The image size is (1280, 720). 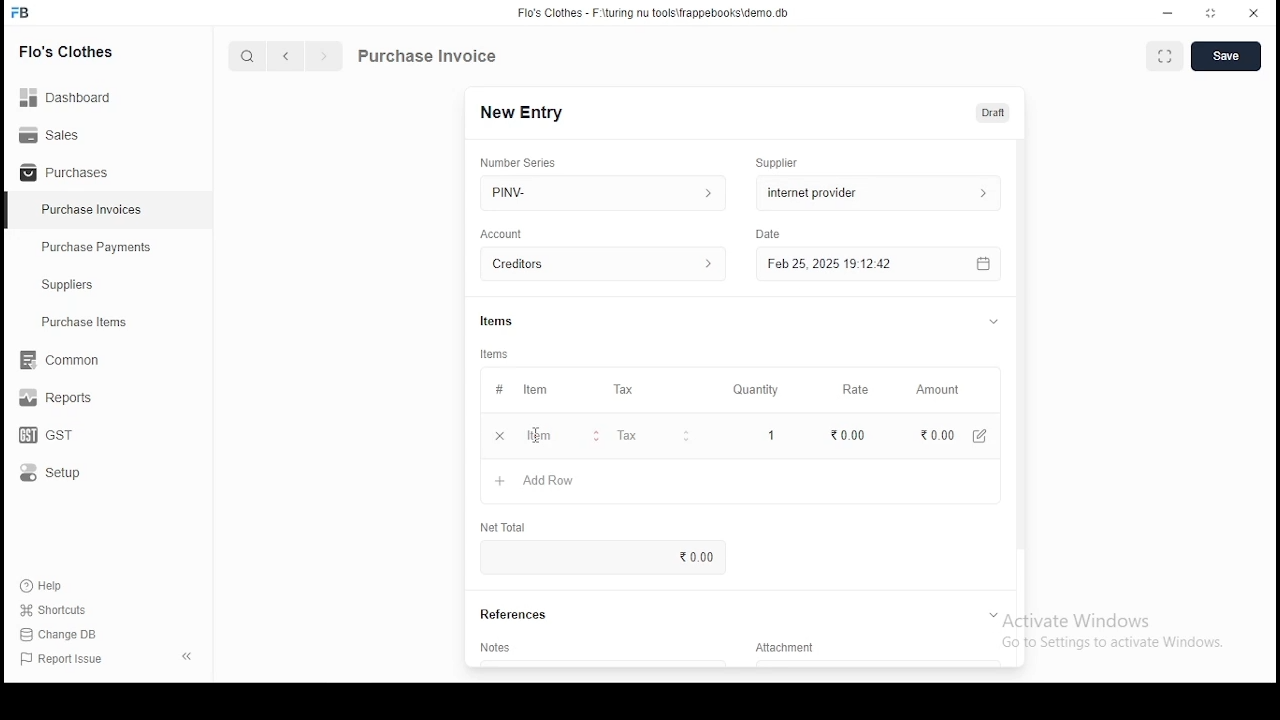 What do you see at coordinates (1228, 57) in the screenshot?
I see `create` at bounding box center [1228, 57].